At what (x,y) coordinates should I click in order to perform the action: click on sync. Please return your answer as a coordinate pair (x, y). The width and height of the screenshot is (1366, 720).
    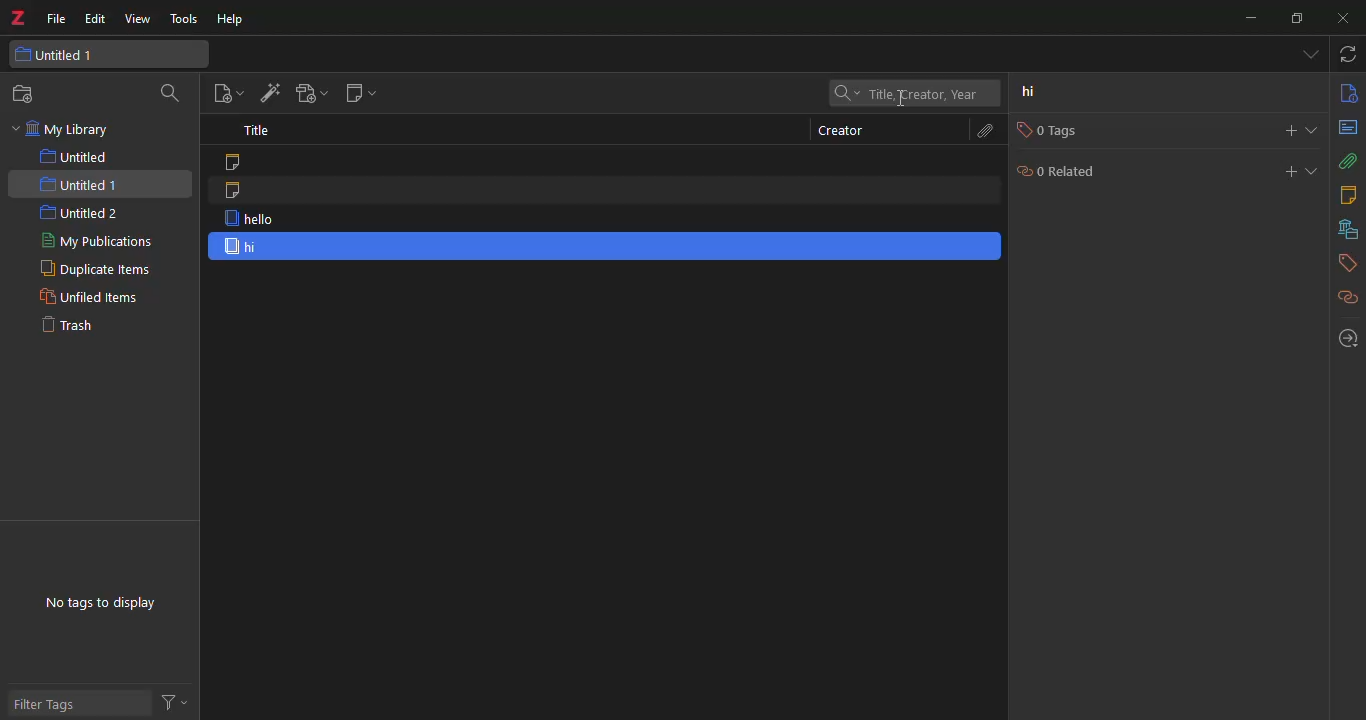
    Looking at the image, I should click on (1345, 54).